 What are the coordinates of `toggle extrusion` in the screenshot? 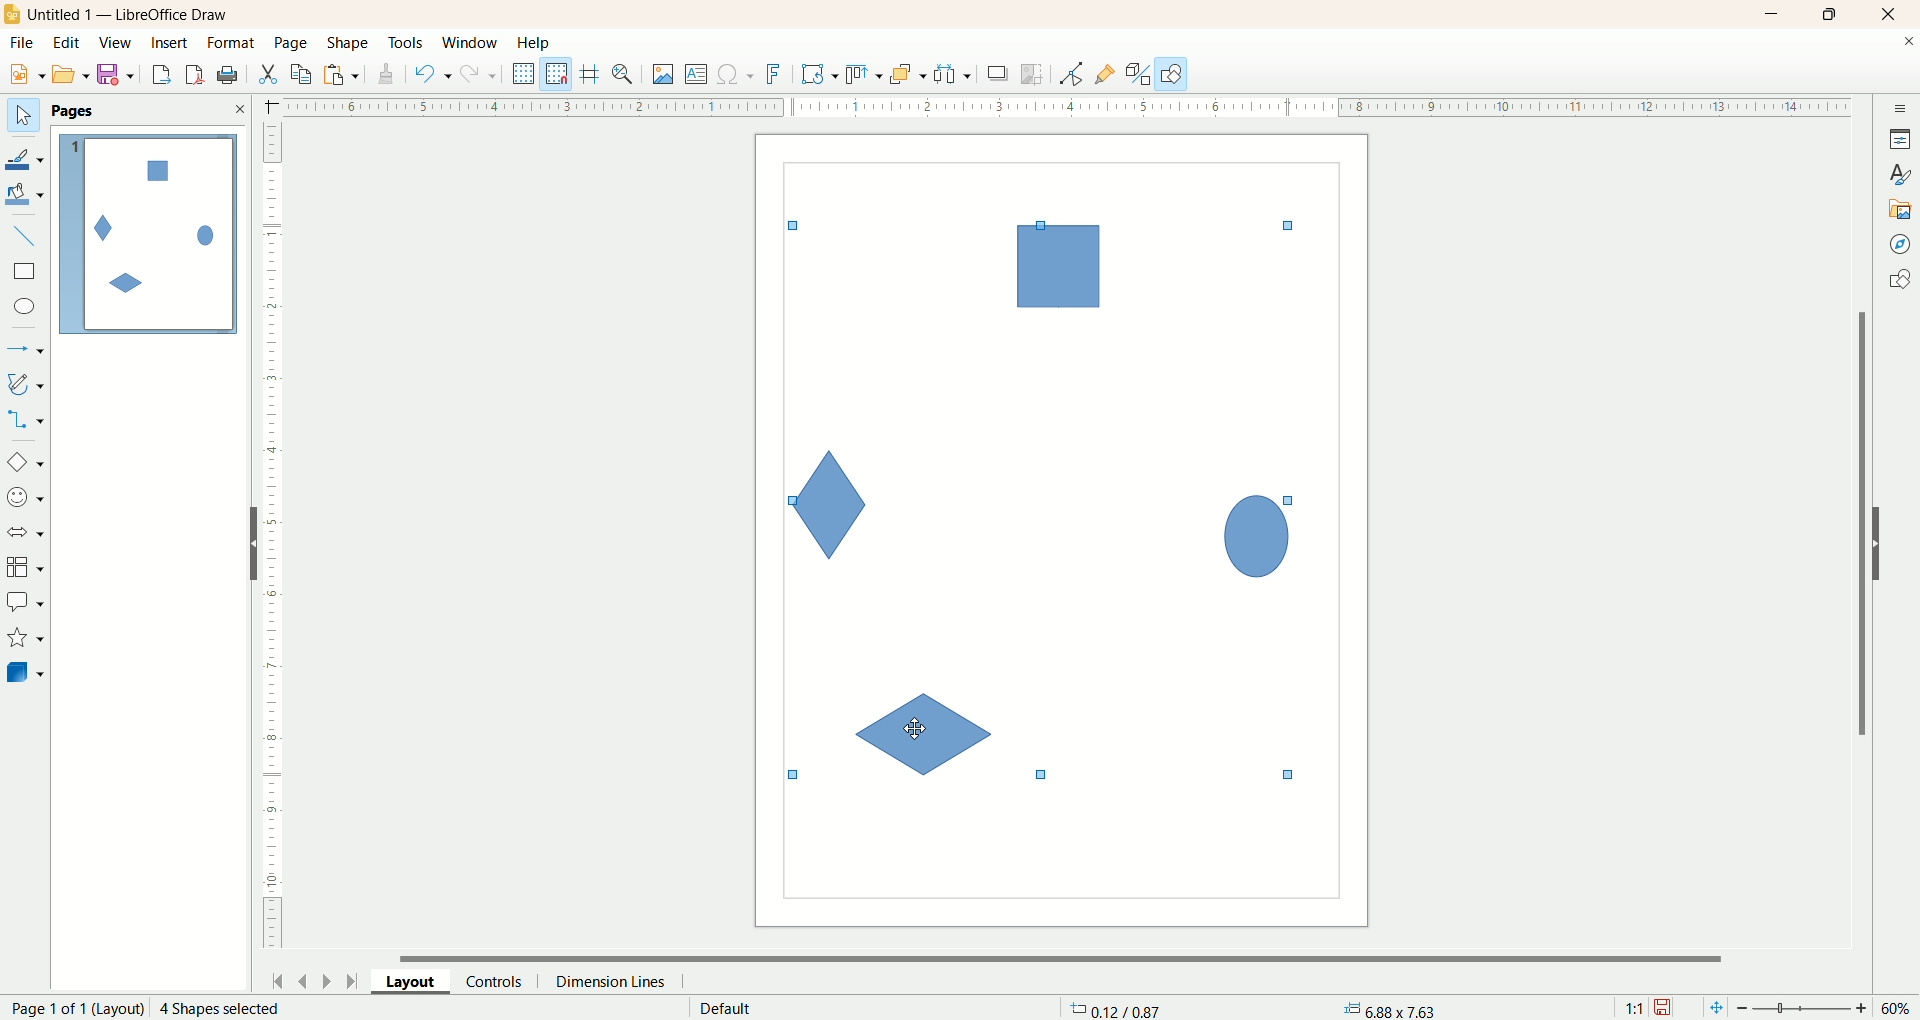 It's located at (1138, 74).